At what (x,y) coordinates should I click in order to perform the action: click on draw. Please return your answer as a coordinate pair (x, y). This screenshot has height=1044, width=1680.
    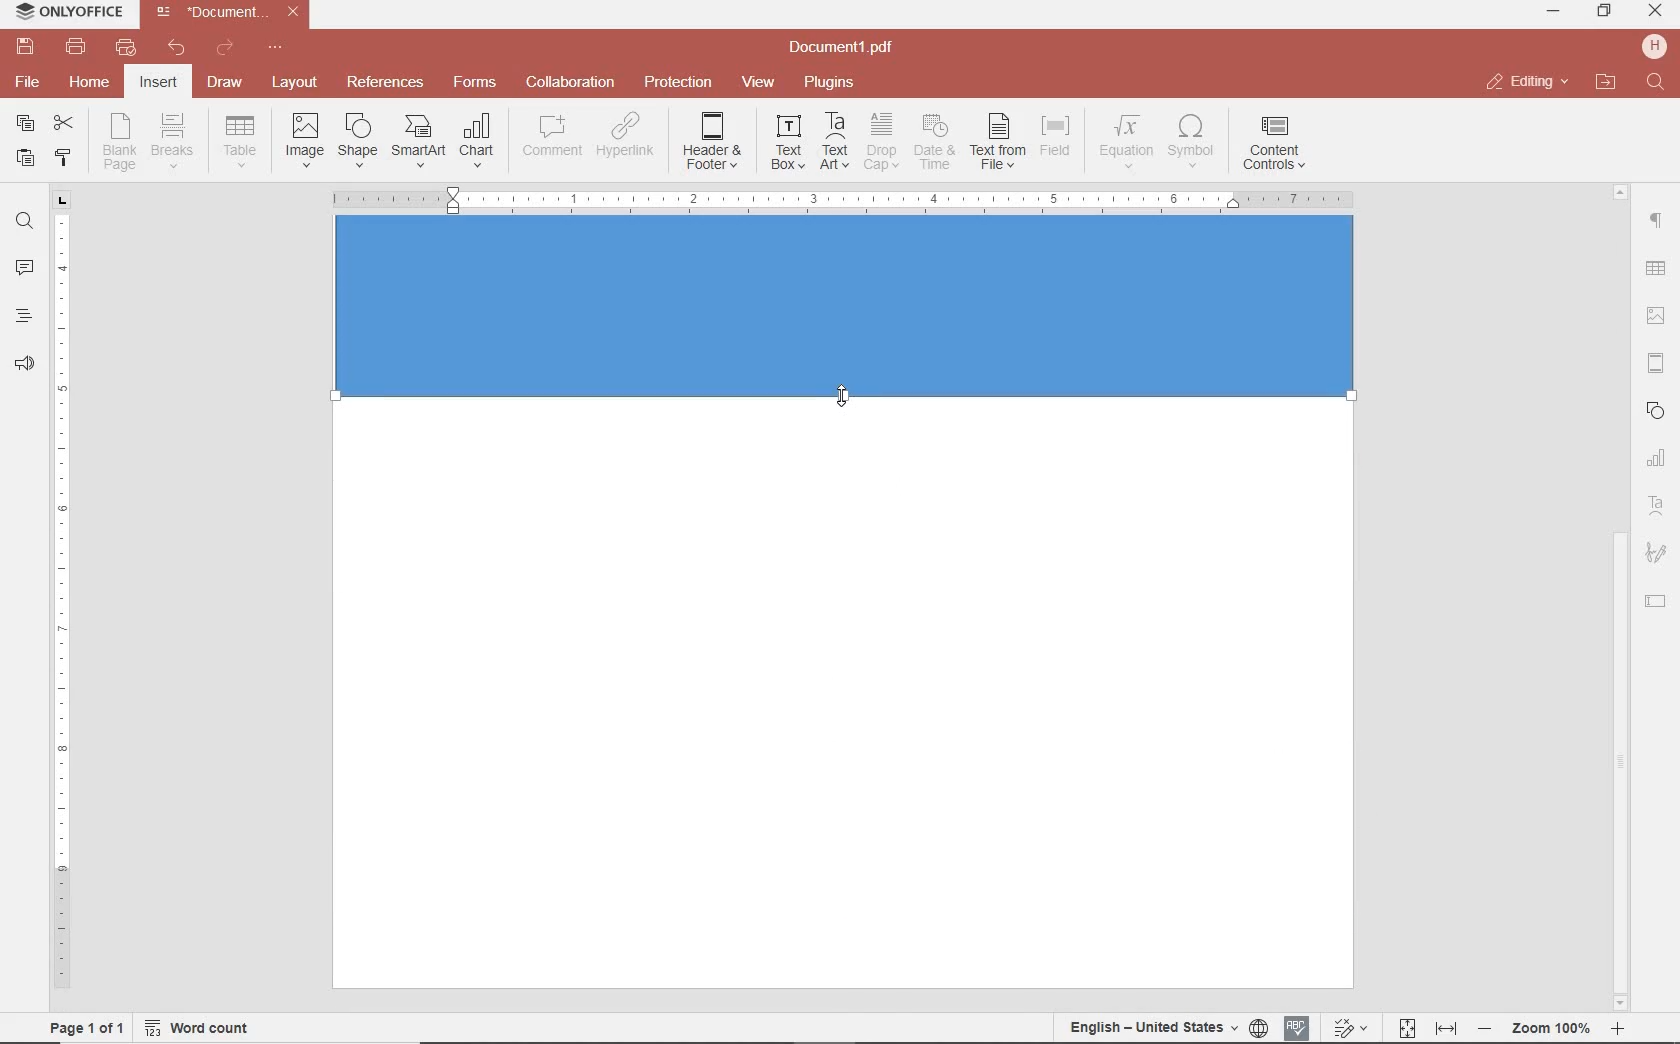
    Looking at the image, I should click on (226, 81).